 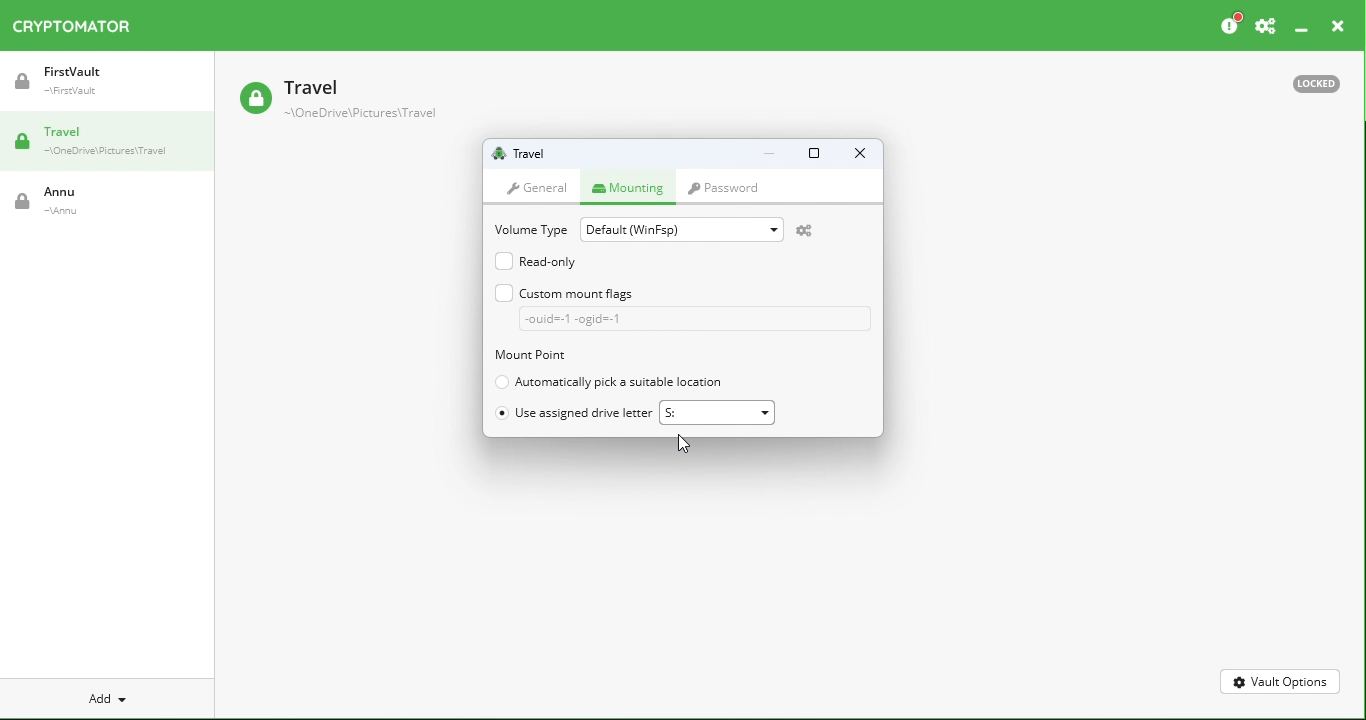 I want to click on Add new vault, so click(x=105, y=696).